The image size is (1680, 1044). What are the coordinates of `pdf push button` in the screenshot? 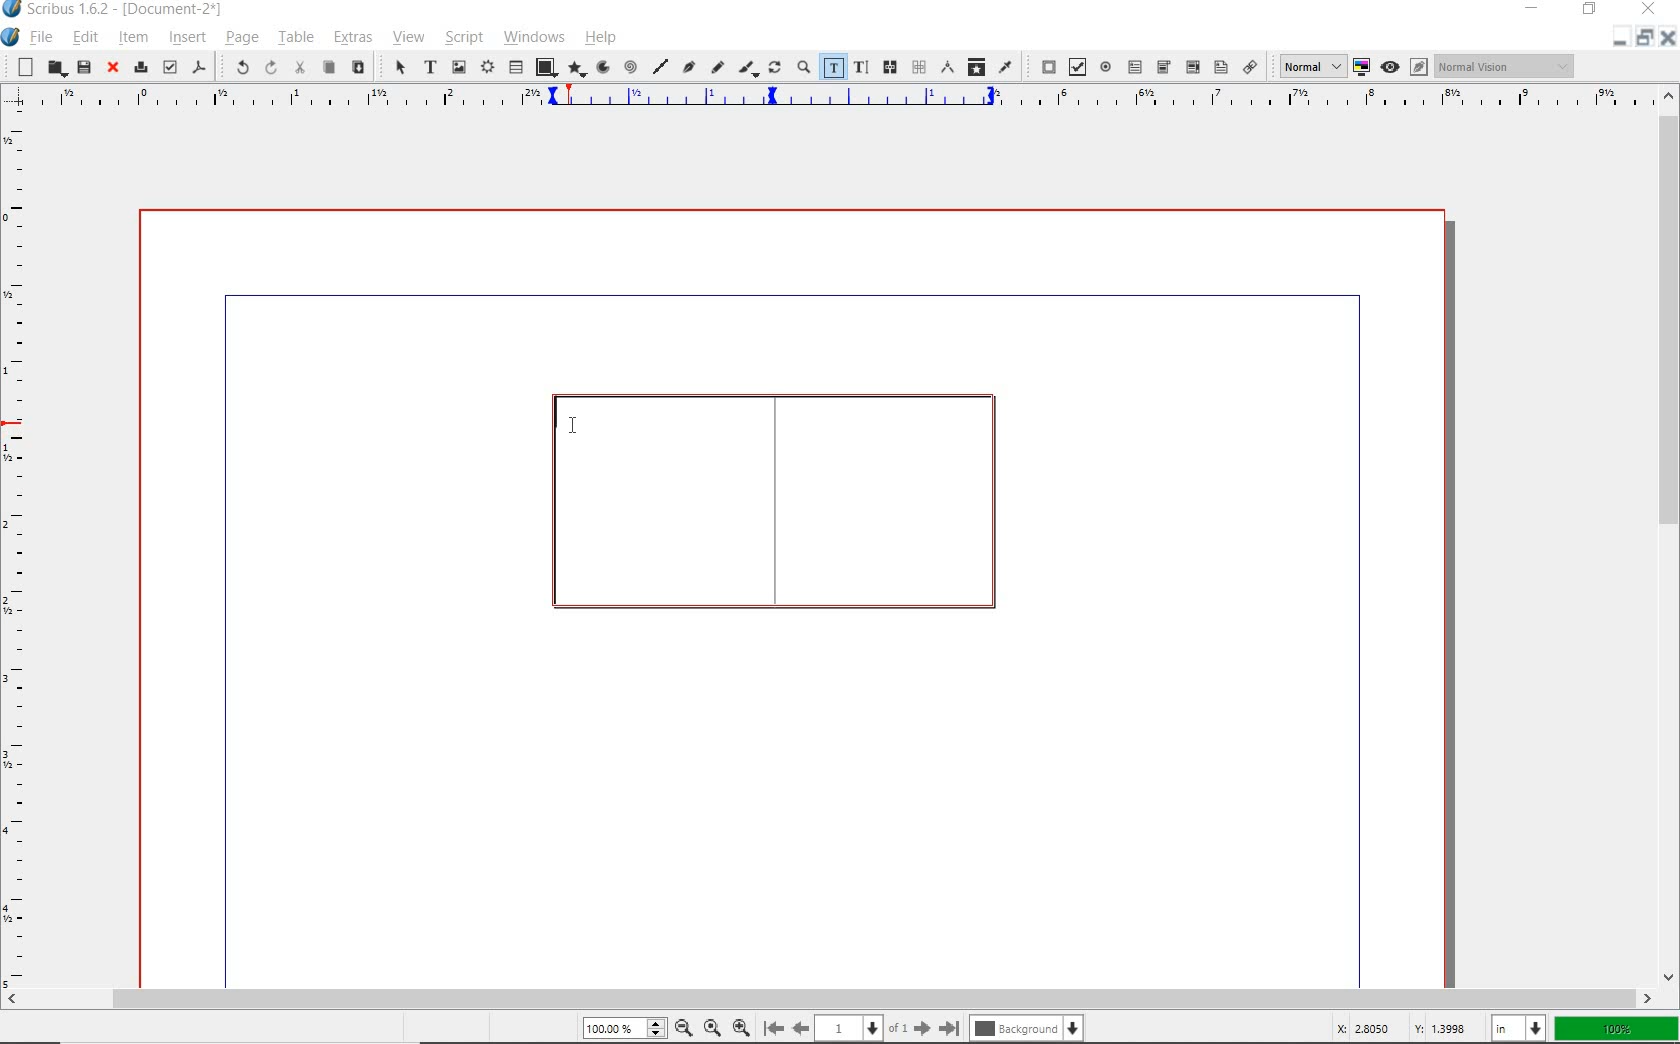 It's located at (1042, 66).